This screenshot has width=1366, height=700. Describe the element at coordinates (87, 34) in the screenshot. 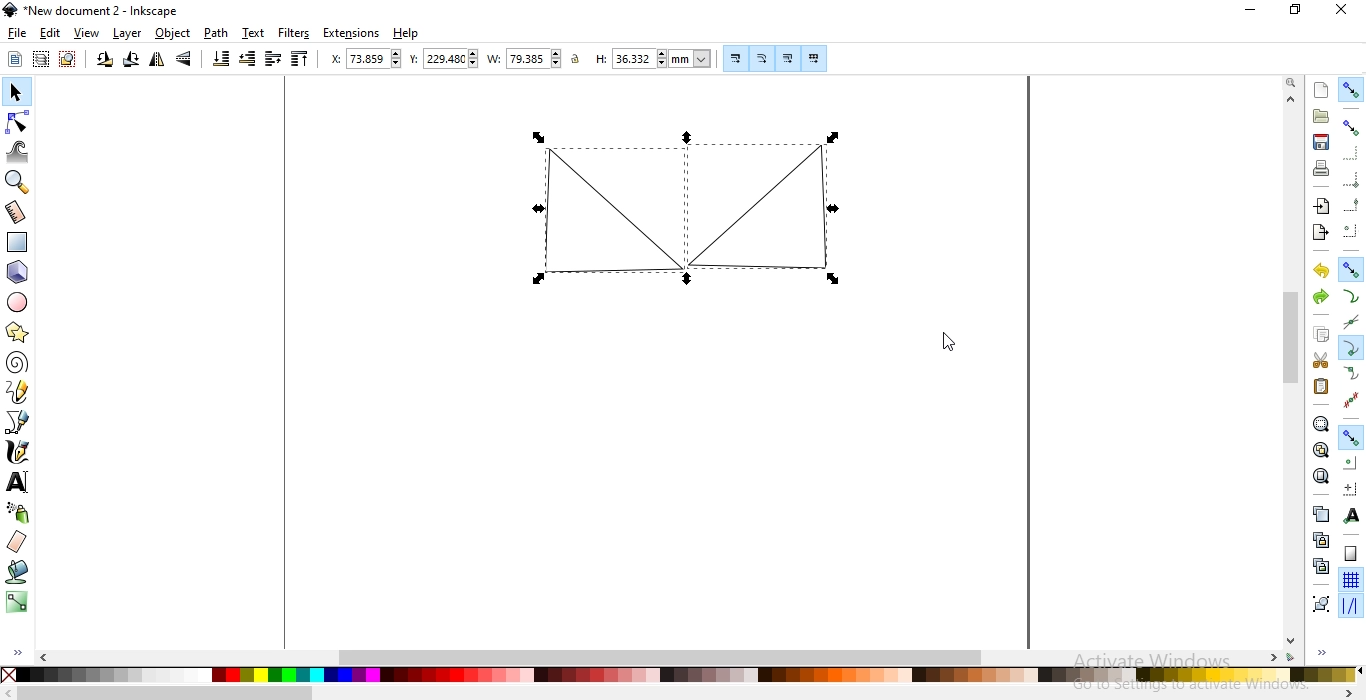

I see `view` at that location.